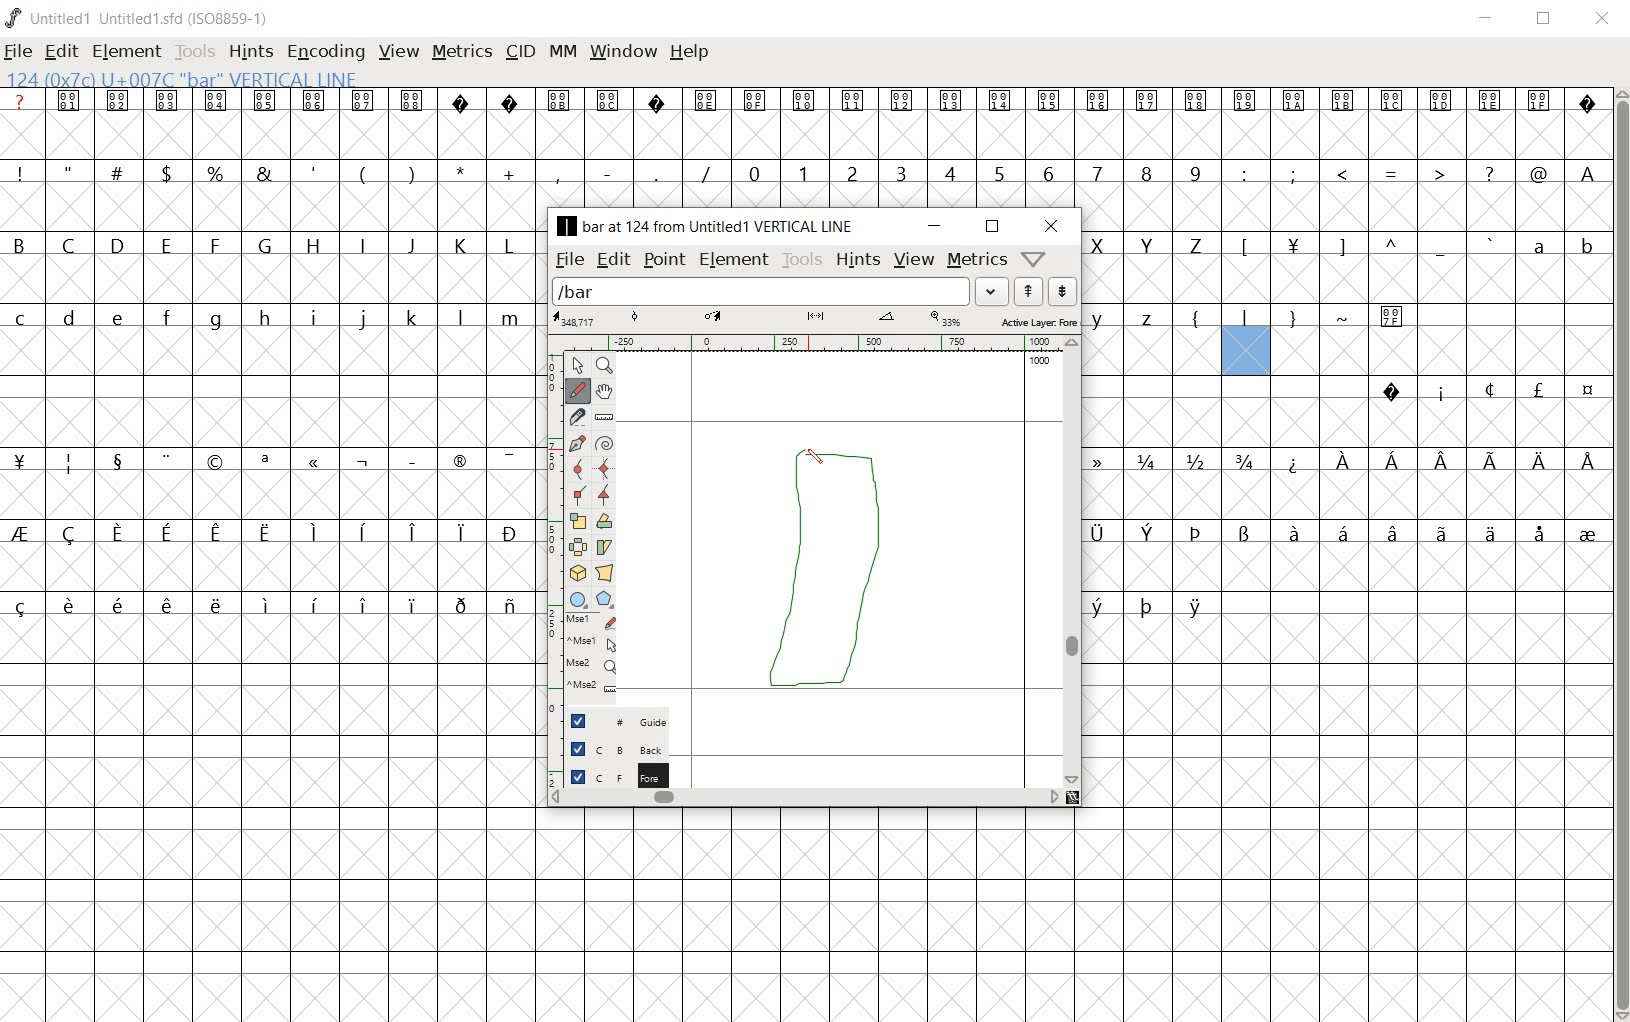 This screenshot has width=1630, height=1022. I want to click on view, so click(399, 49).